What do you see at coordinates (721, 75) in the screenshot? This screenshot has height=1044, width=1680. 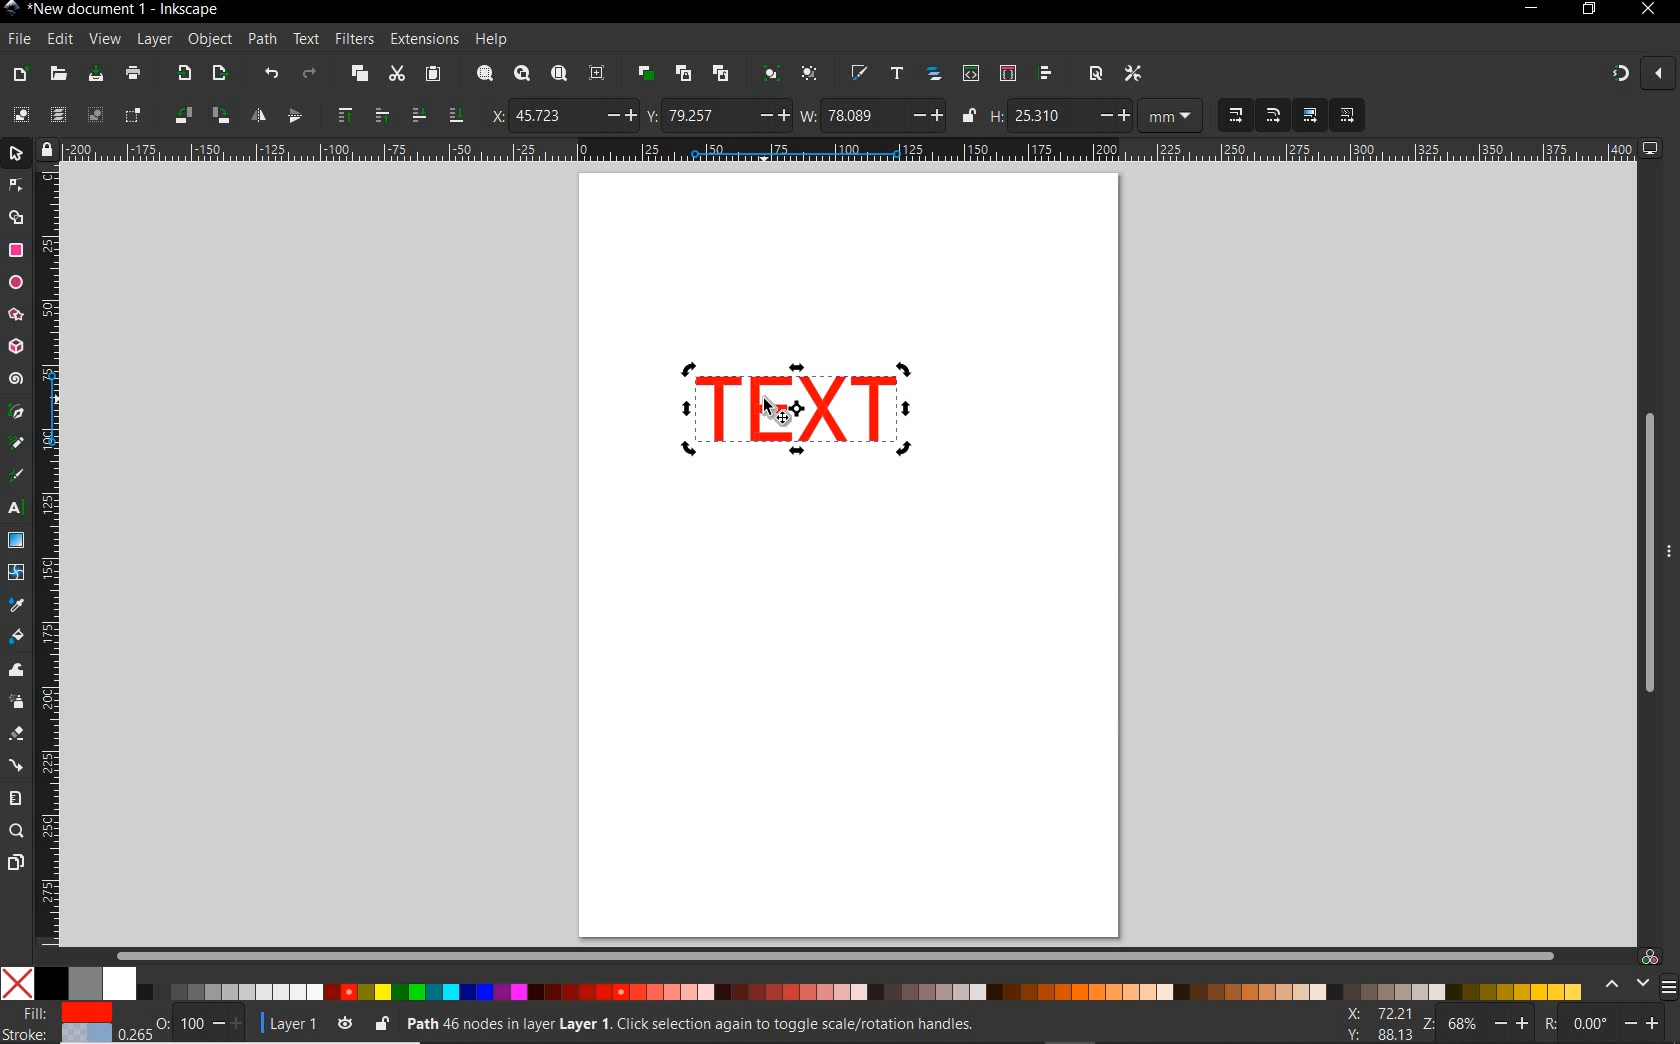 I see `UNLINK CLONE` at bounding box center [721, 75].